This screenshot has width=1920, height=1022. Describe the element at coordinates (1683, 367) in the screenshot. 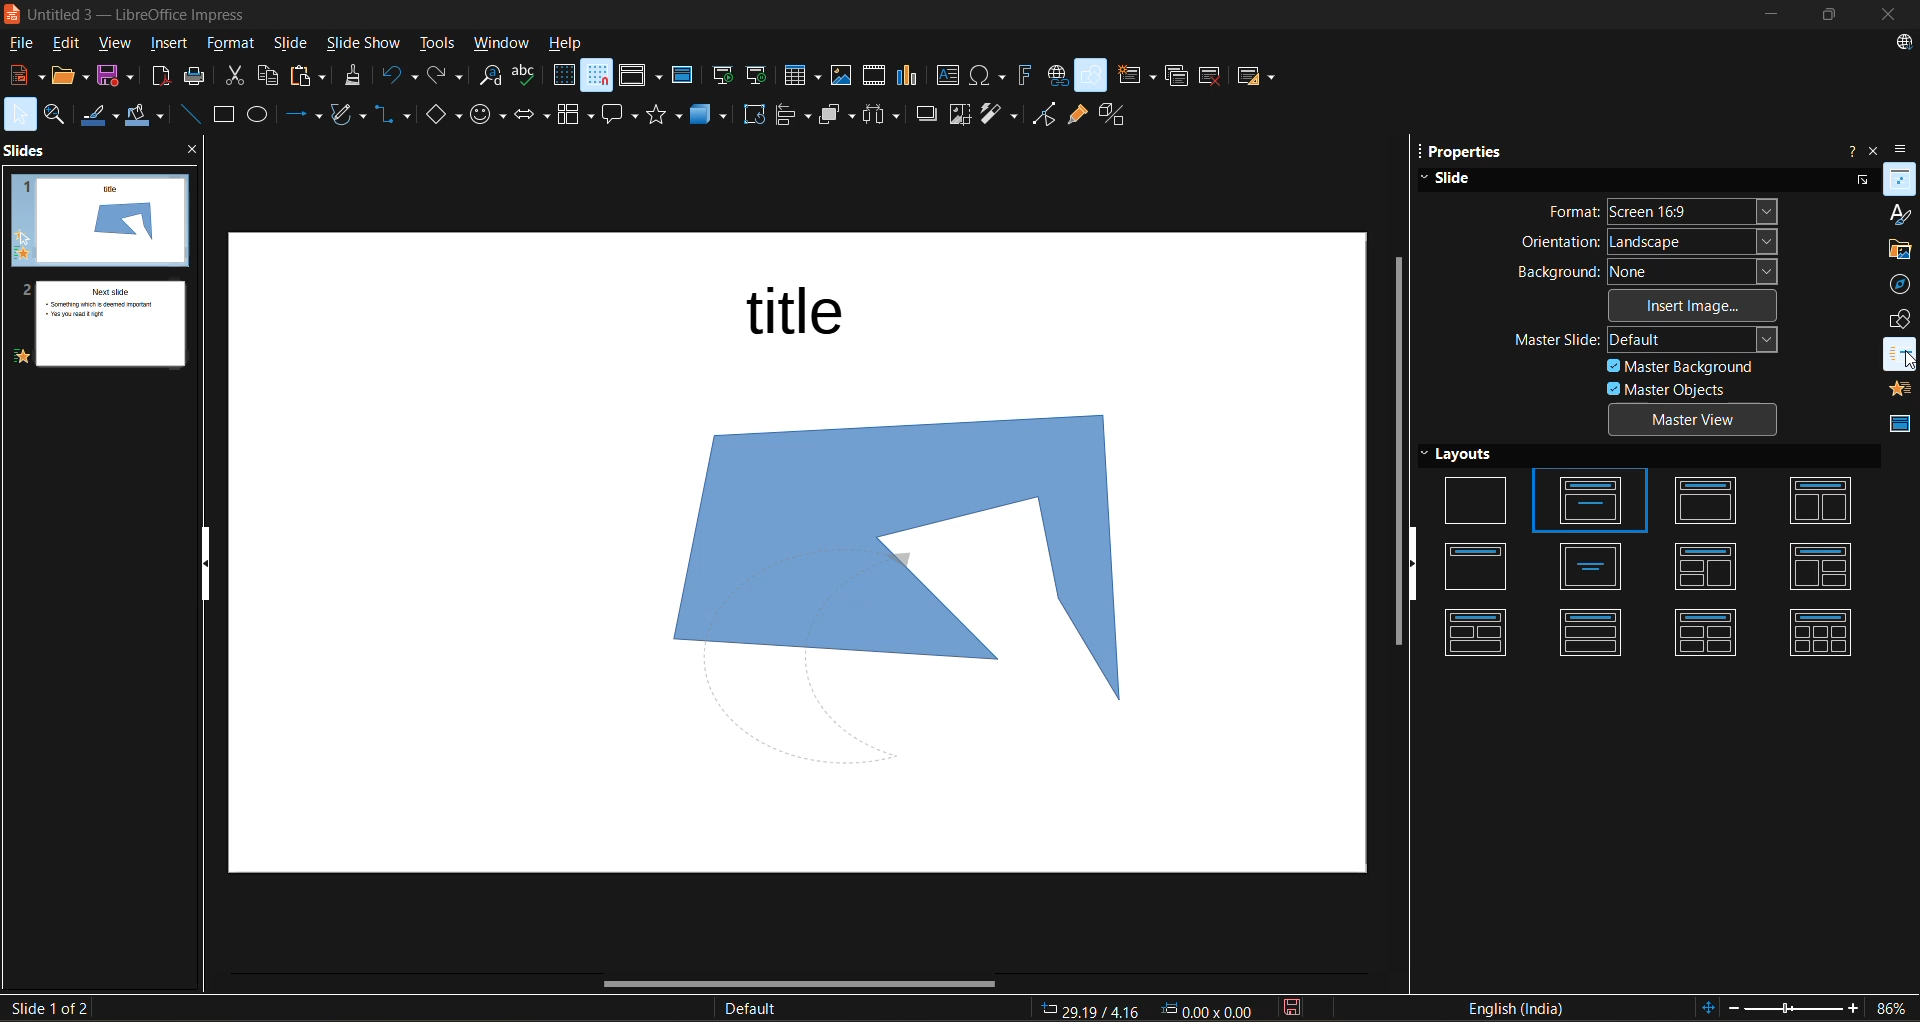

I see `master background` at that location.